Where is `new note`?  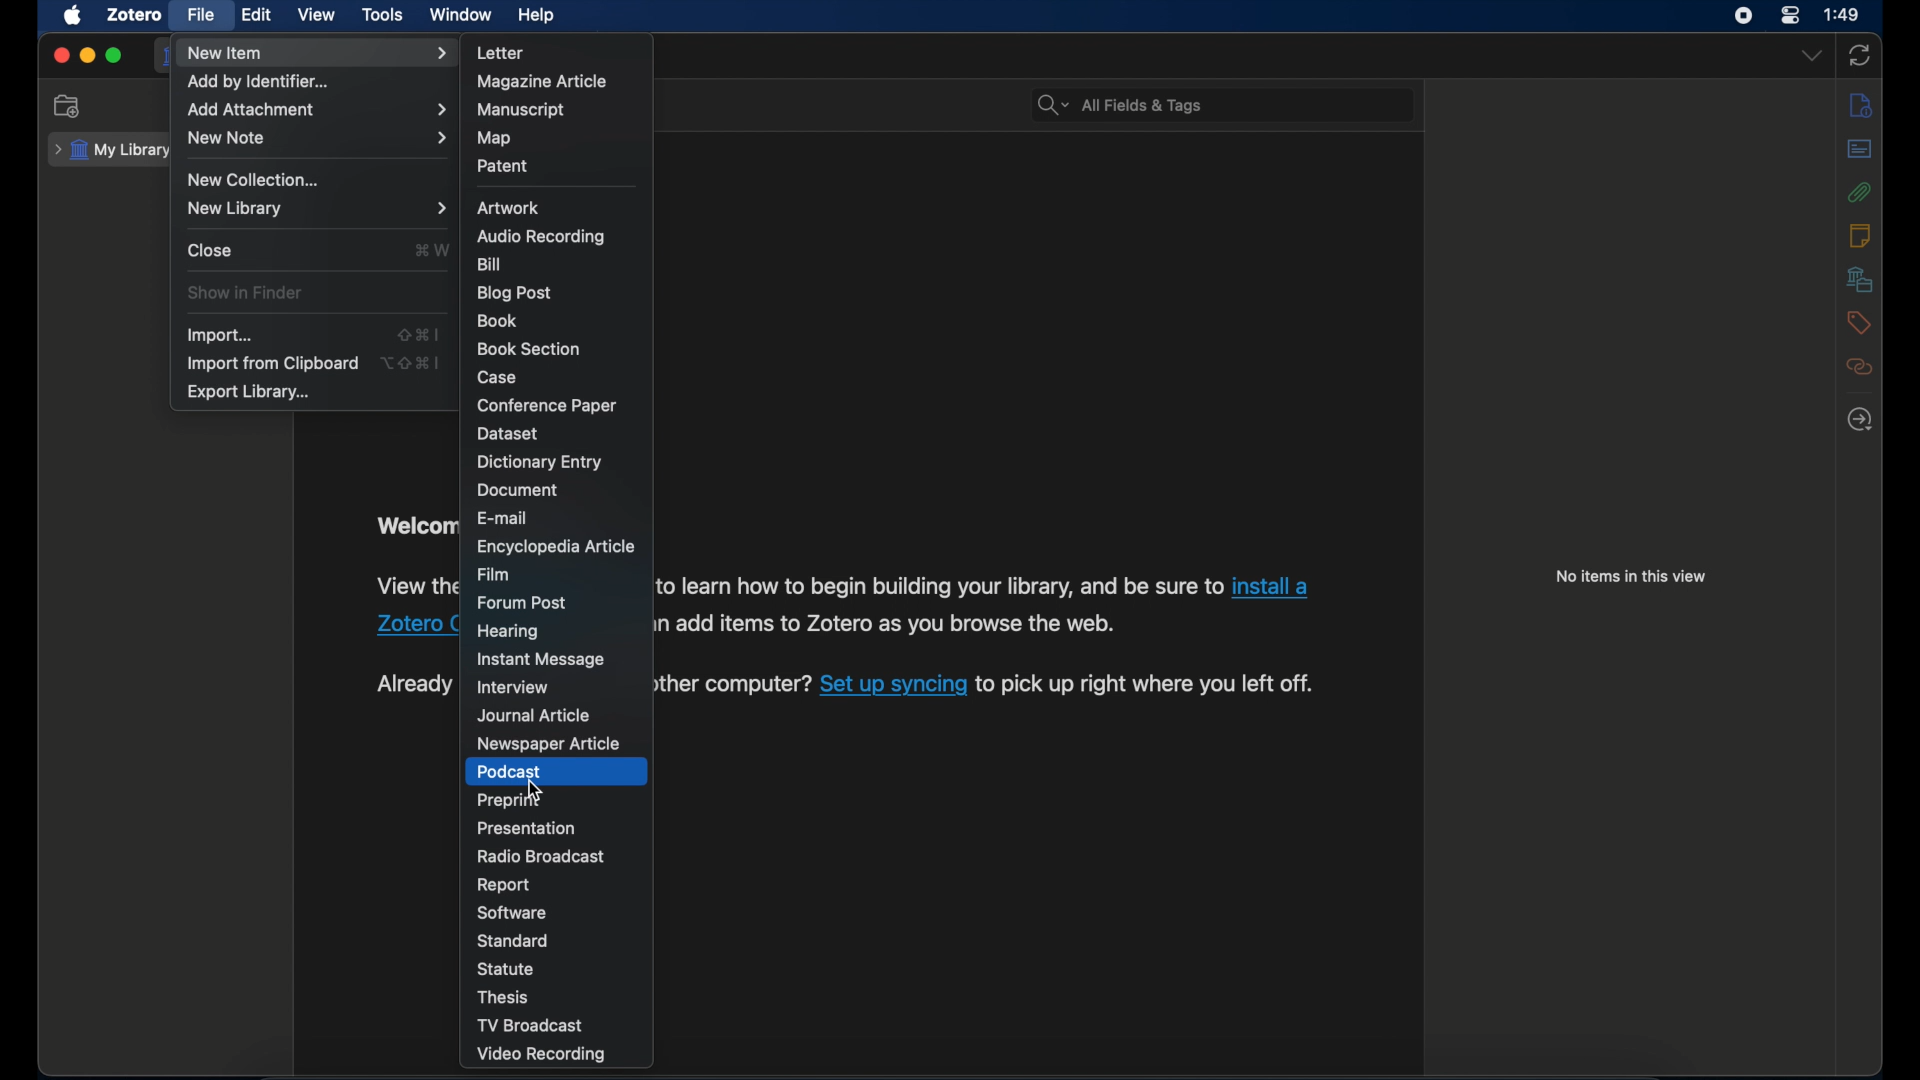
new note is located at coordinates (320, 138).